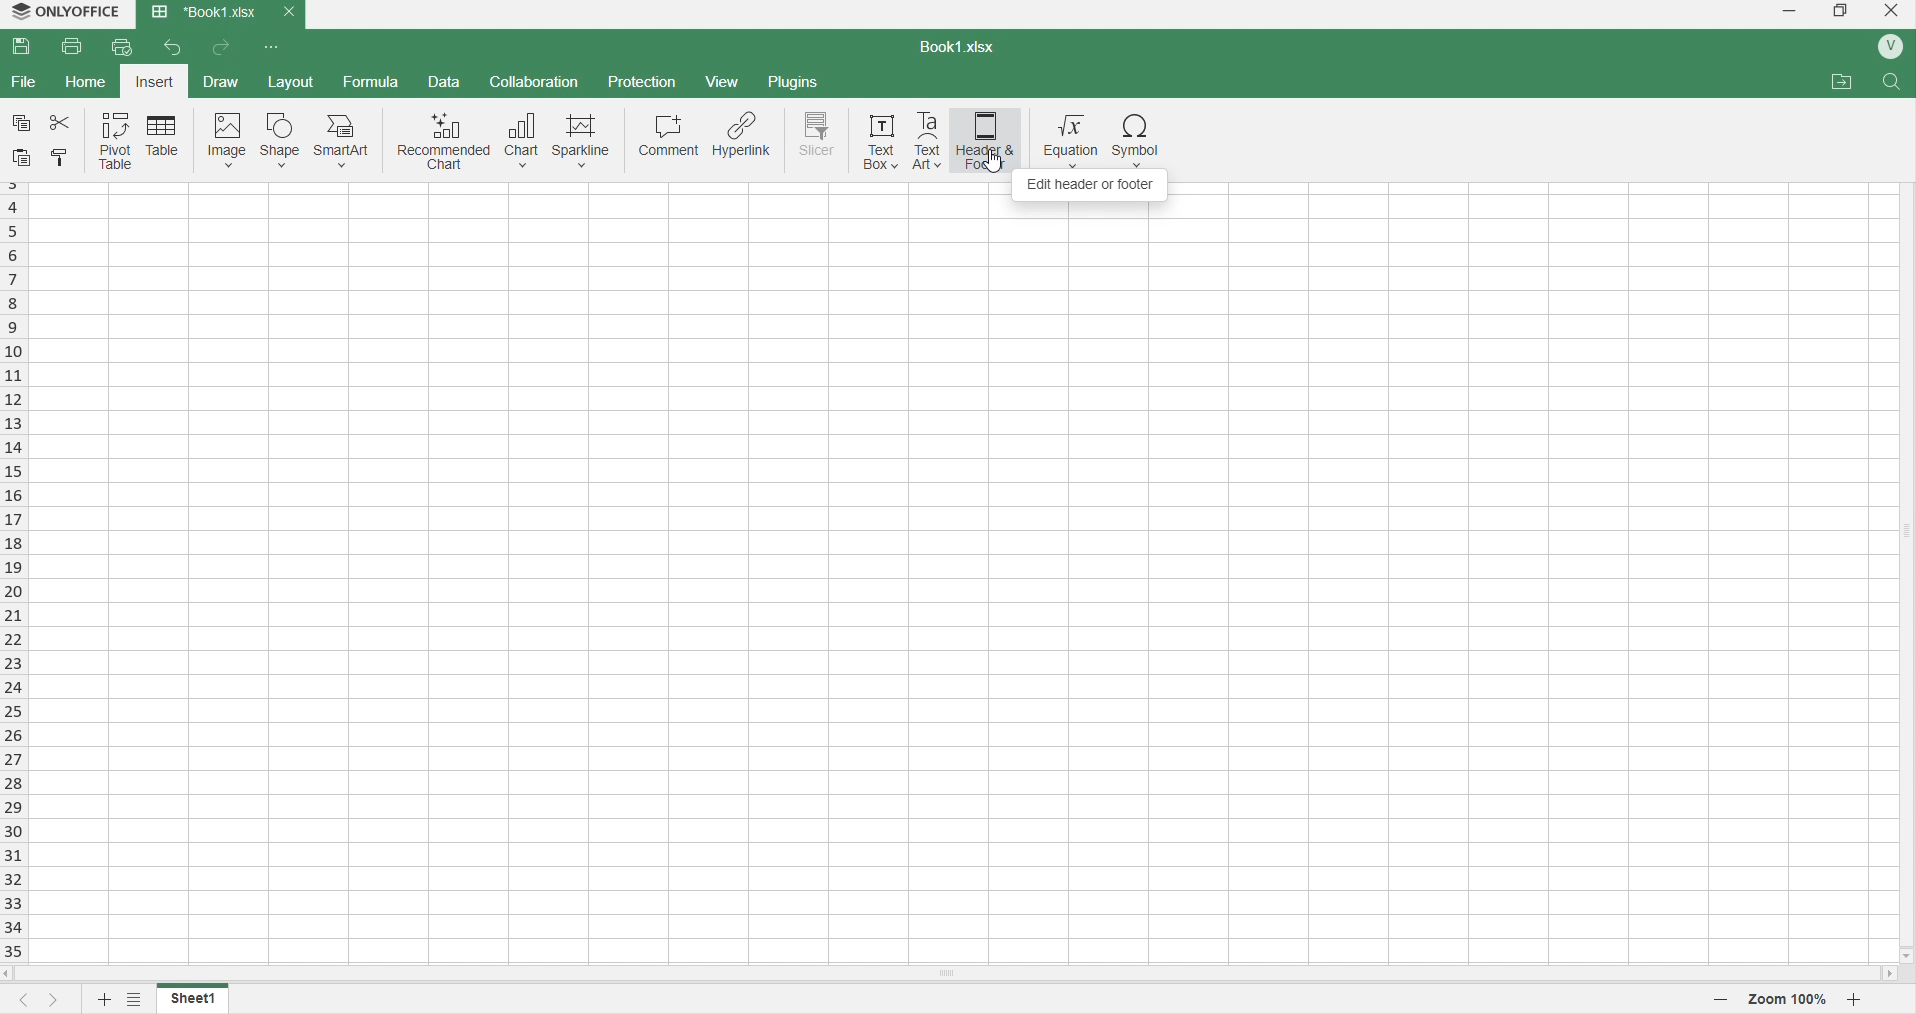  I want to click on symbol, so click(1136, 141).